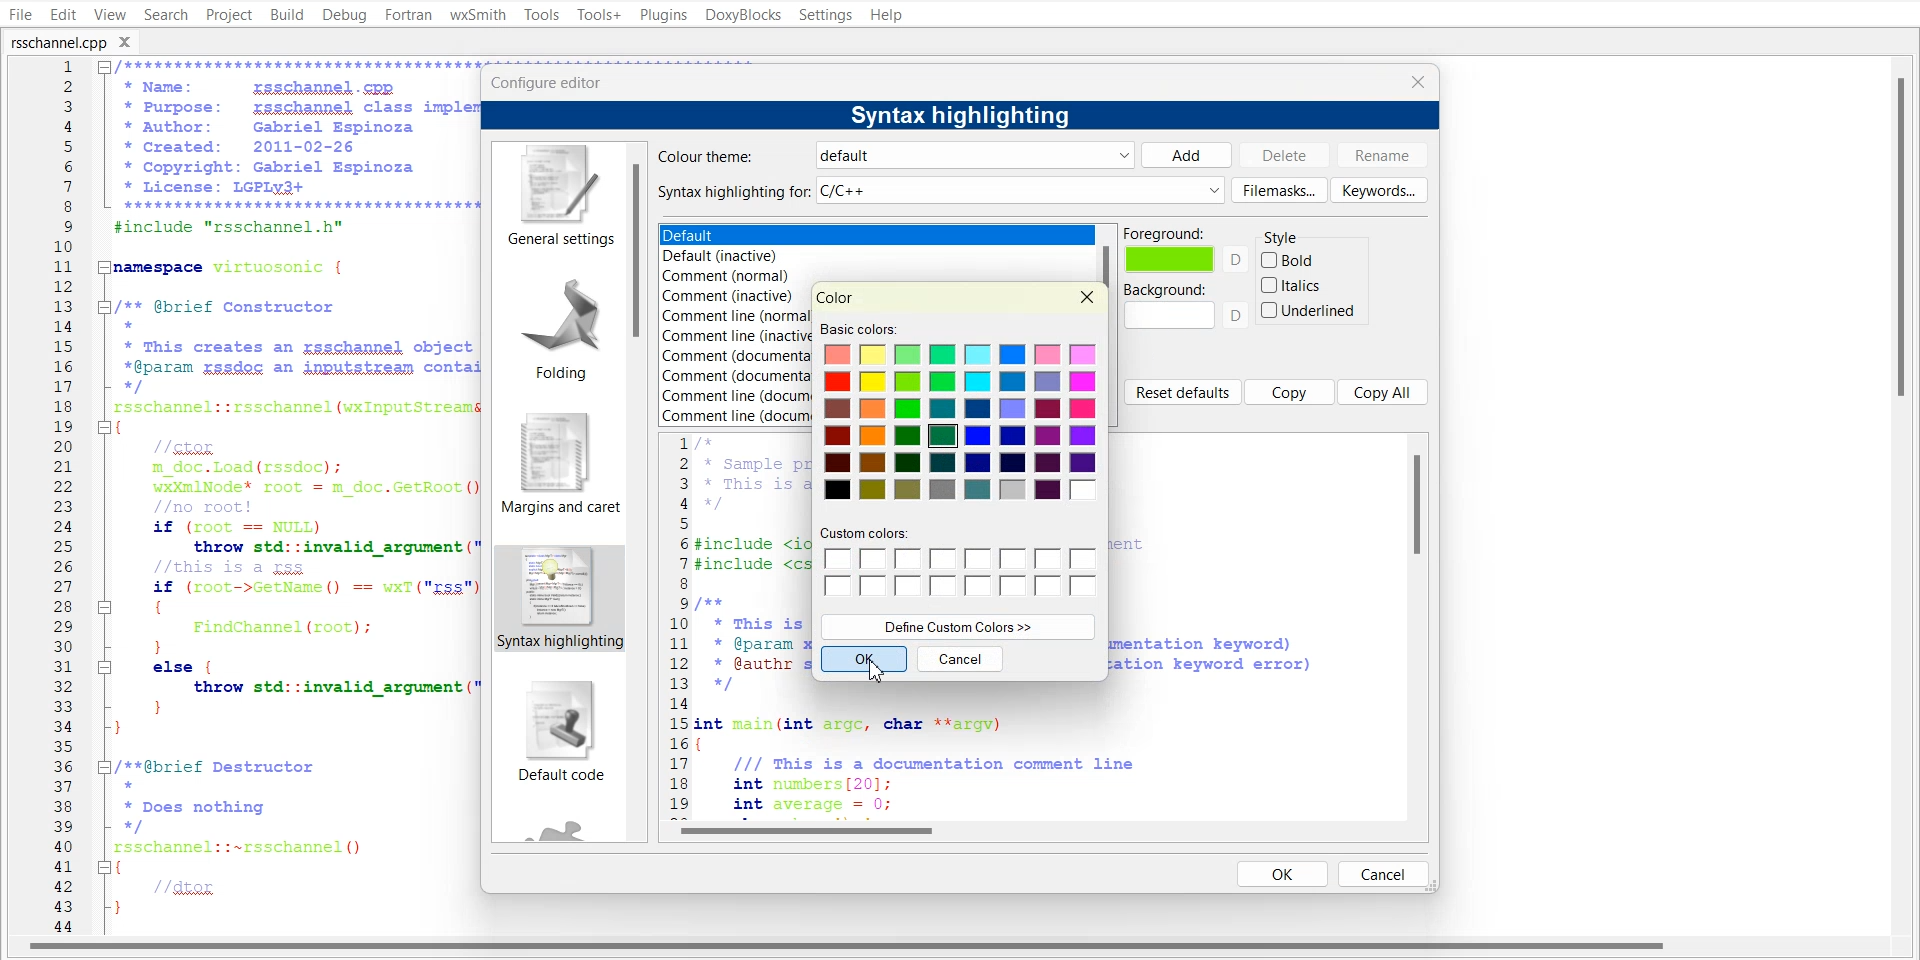 This screenshot has width=1920, height=960. What do you see at coordinates (827, 14) in the screenshot?
I see `Settings` at bounding box center [827, 14].